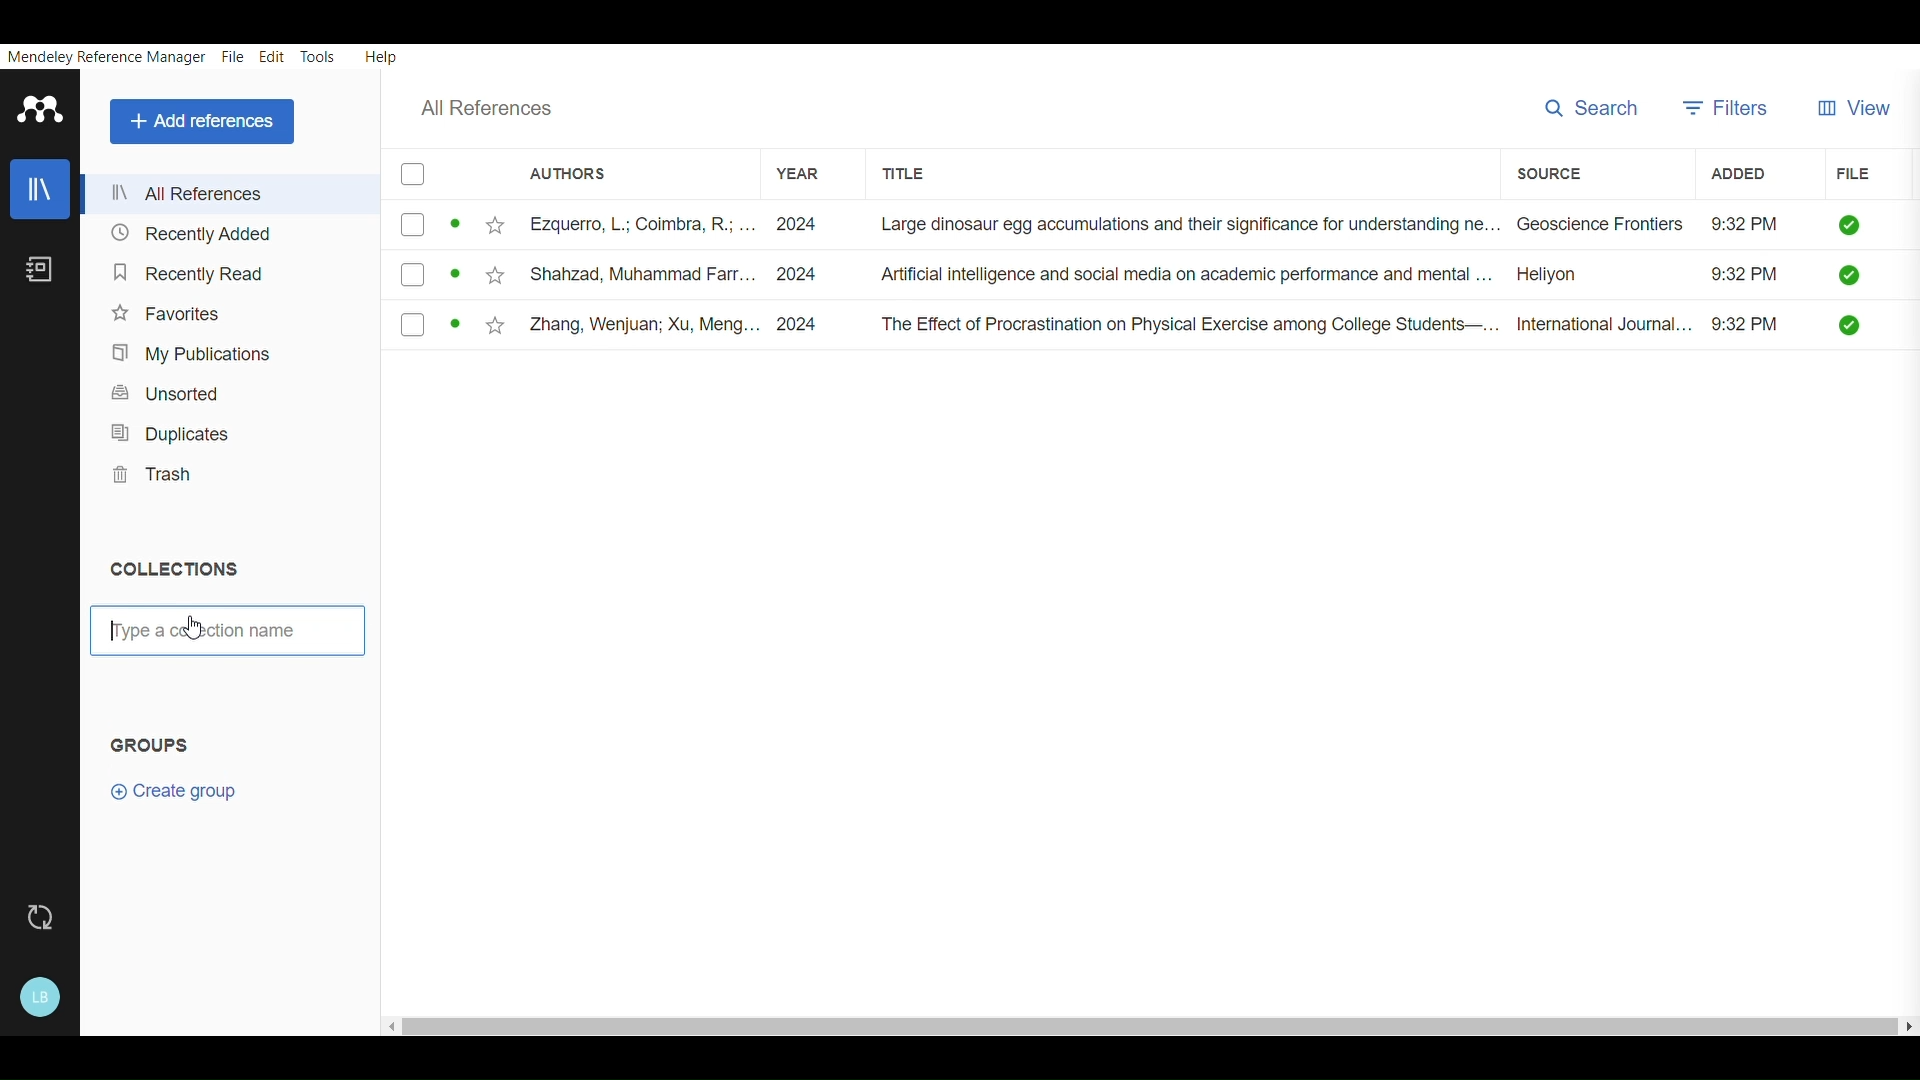 This screenshot has height=1080, width=1920. I want to click on Add references, so click(199, 119).